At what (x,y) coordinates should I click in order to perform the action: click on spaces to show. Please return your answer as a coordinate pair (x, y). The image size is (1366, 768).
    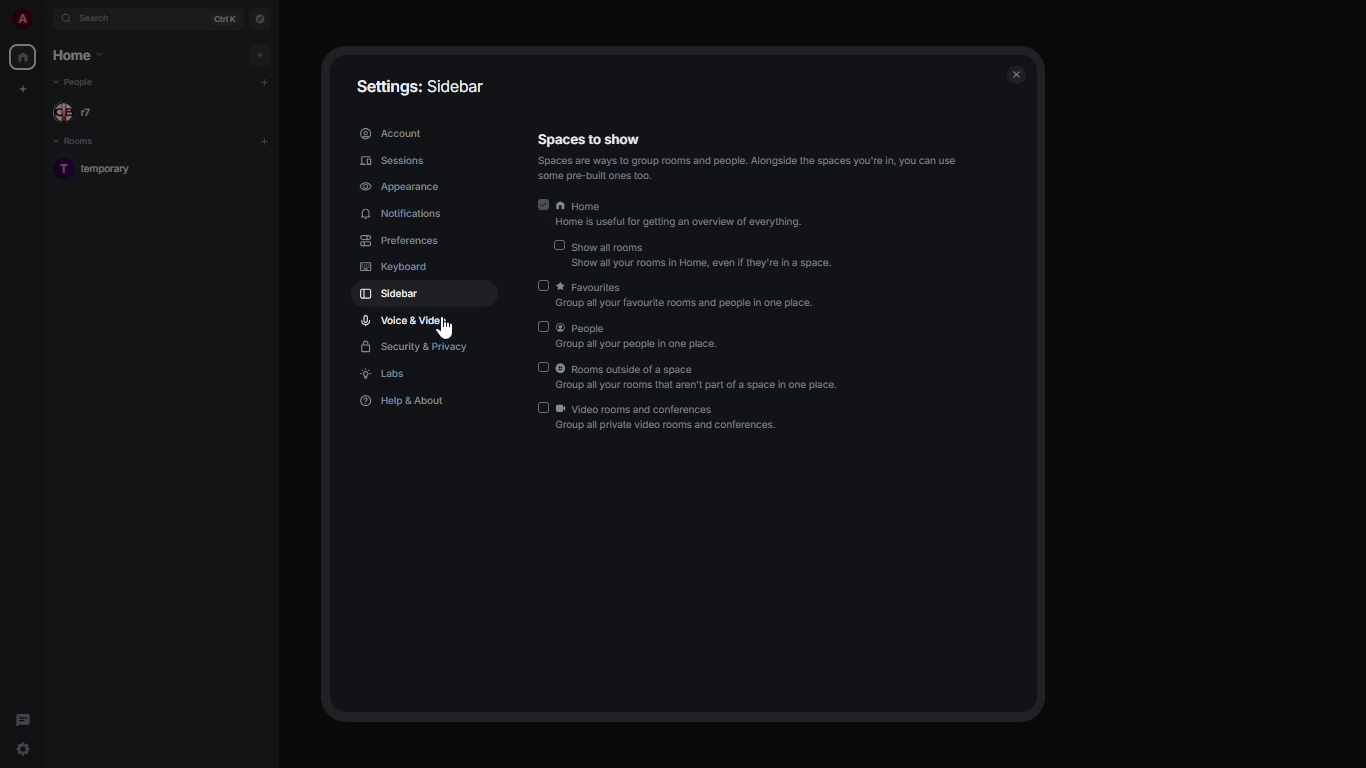
    Looking at the image, I should click on (746, 156).